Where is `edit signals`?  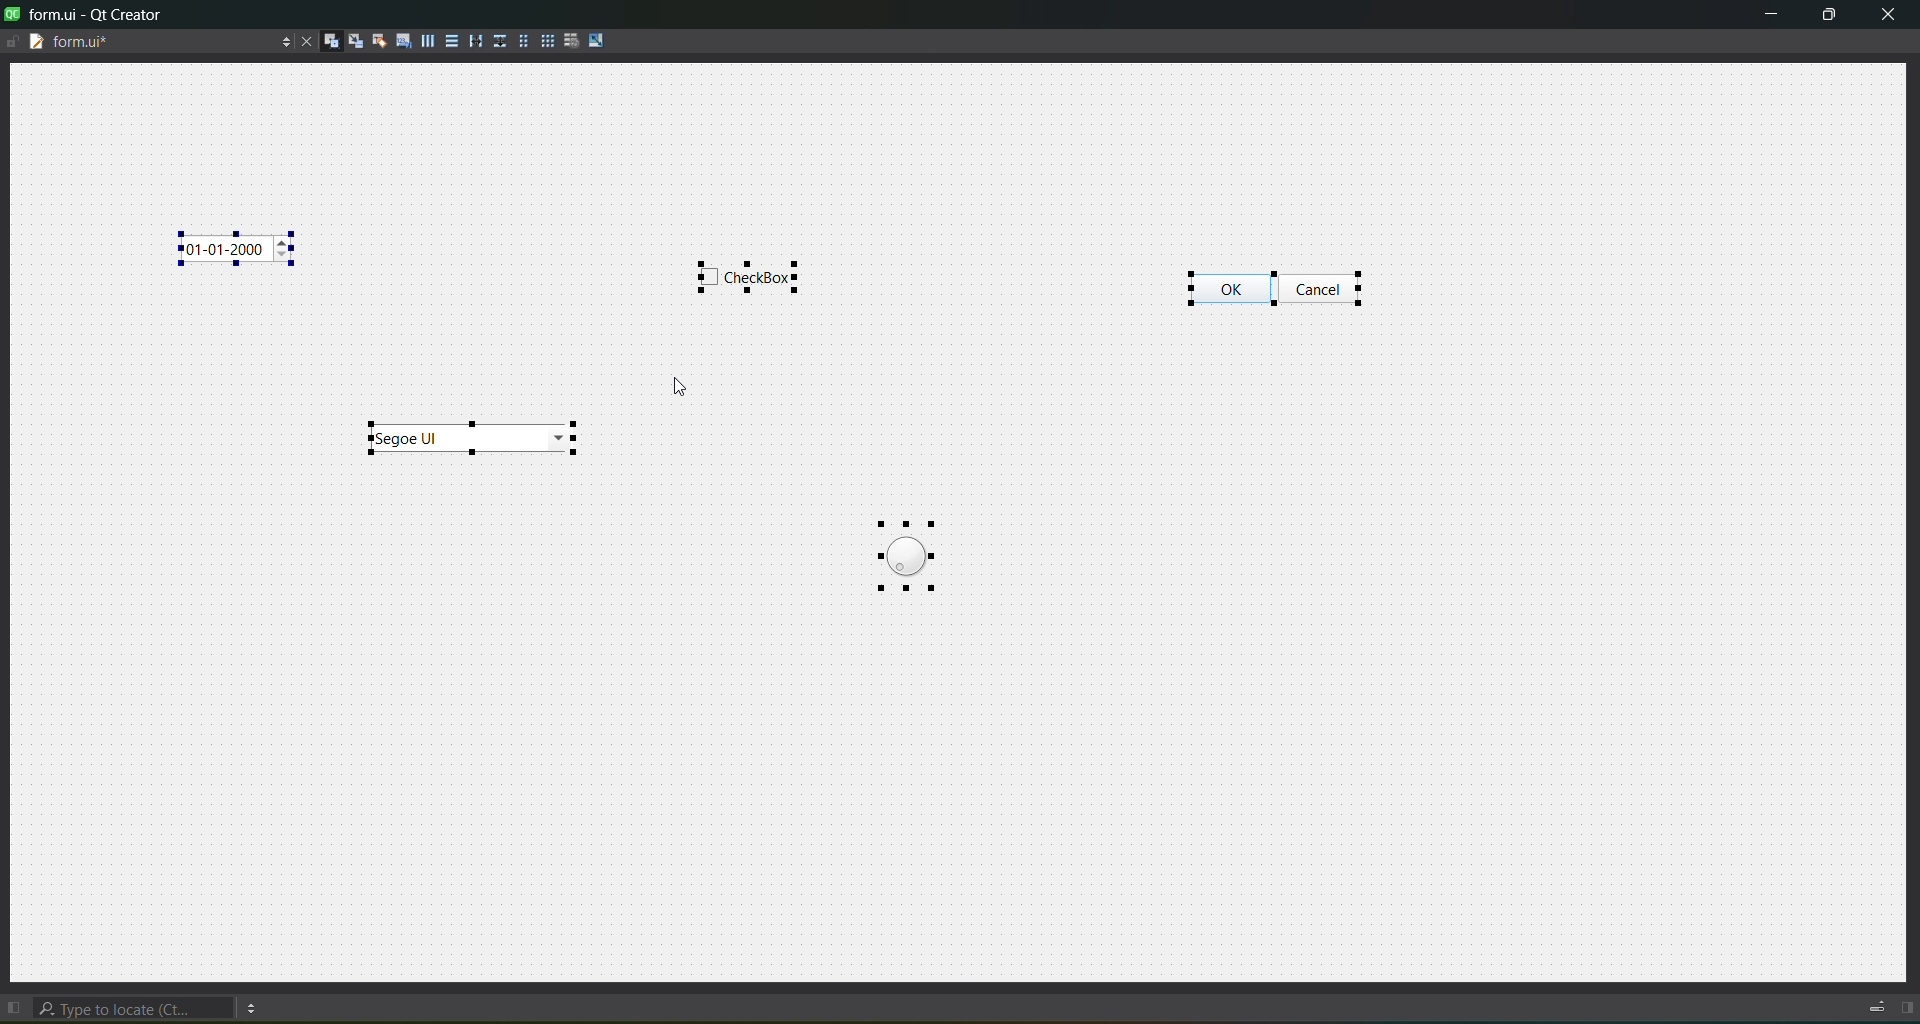
edit signals is located at coordinates (352, 40).